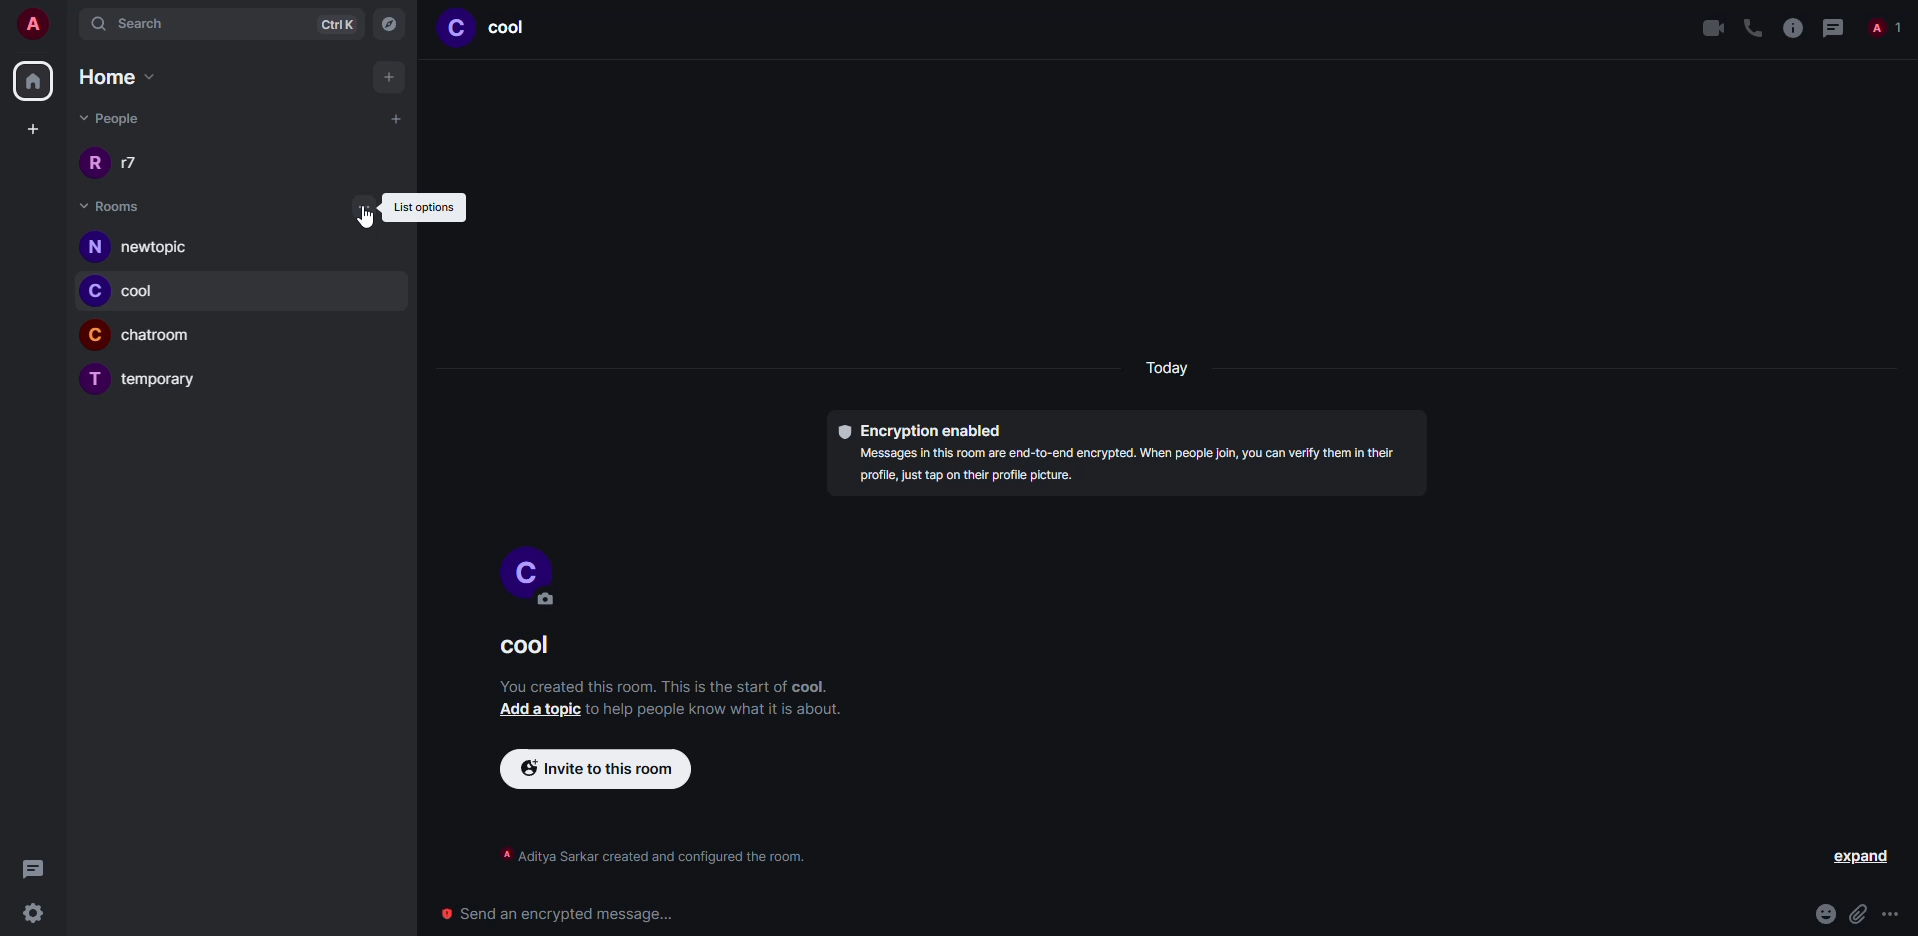 The width and height of the screenshot is (1918, 936). I want to click on add a topic, so click(540, 709).